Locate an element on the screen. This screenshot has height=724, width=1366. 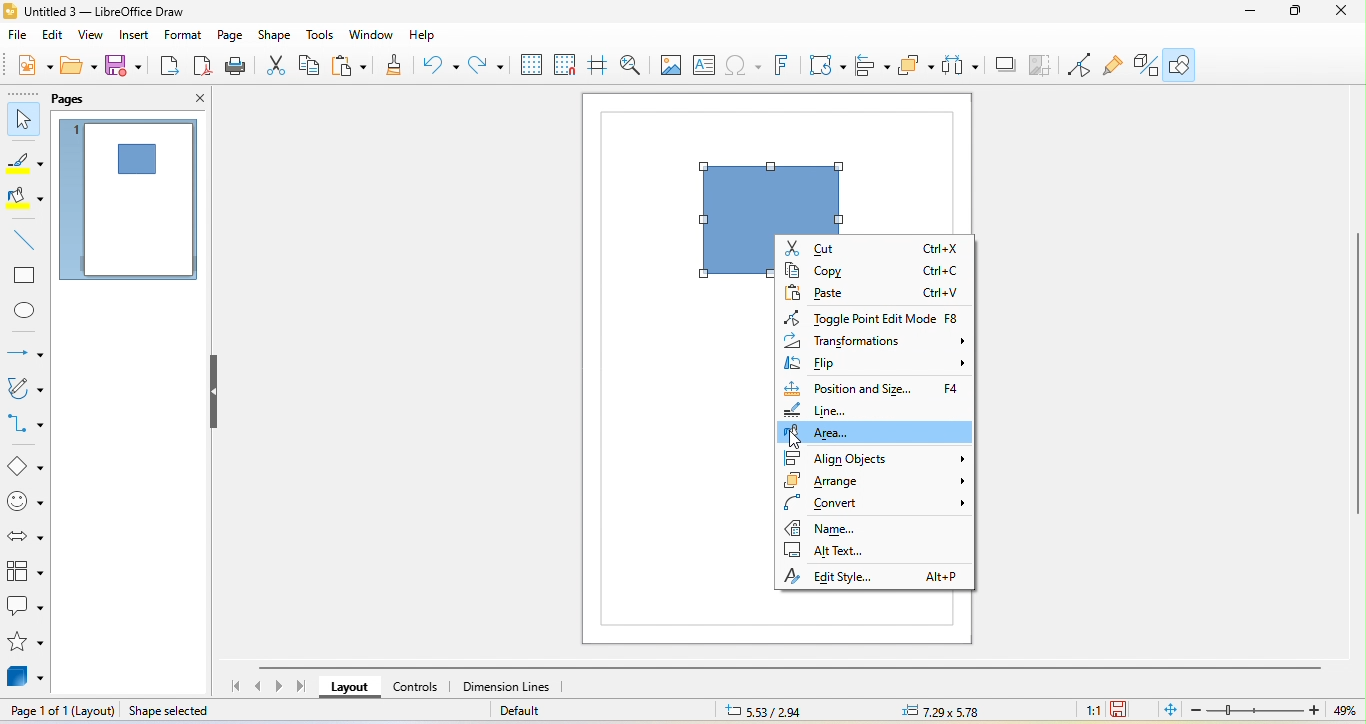
page 1 of 1 is located at coordinates (62, 711).